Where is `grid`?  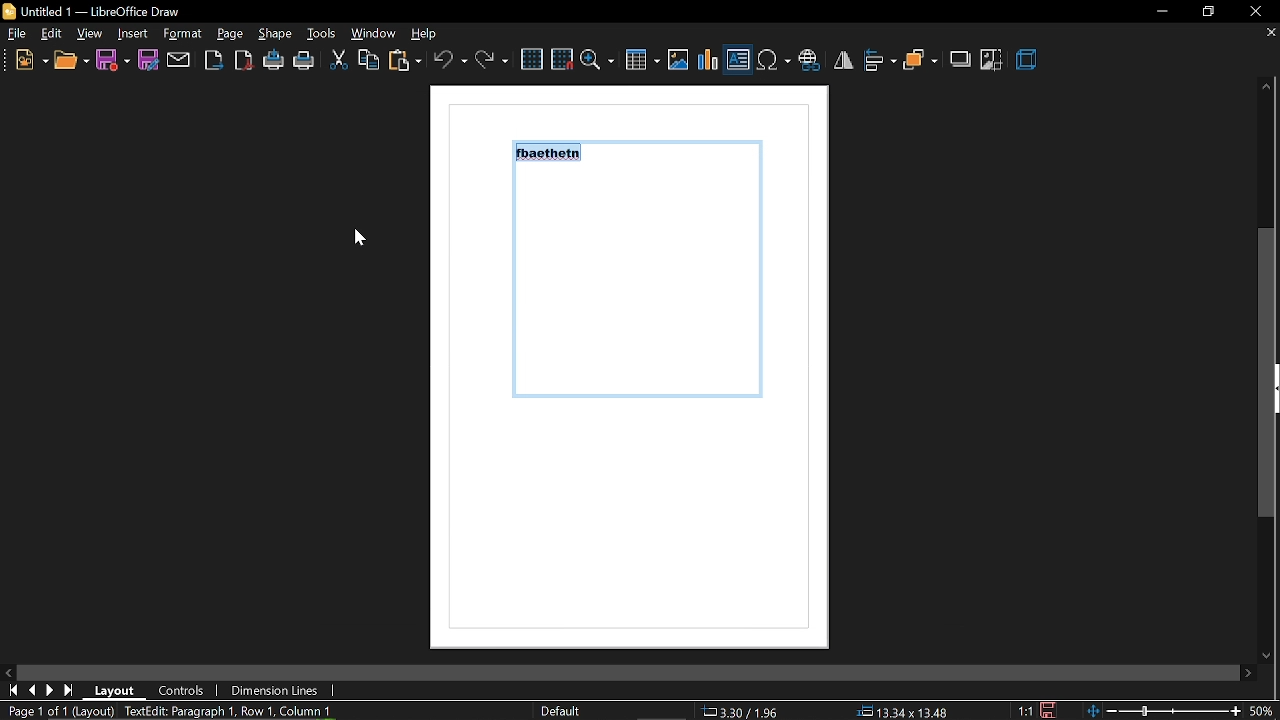 grid is located at coordinates (531, 60).